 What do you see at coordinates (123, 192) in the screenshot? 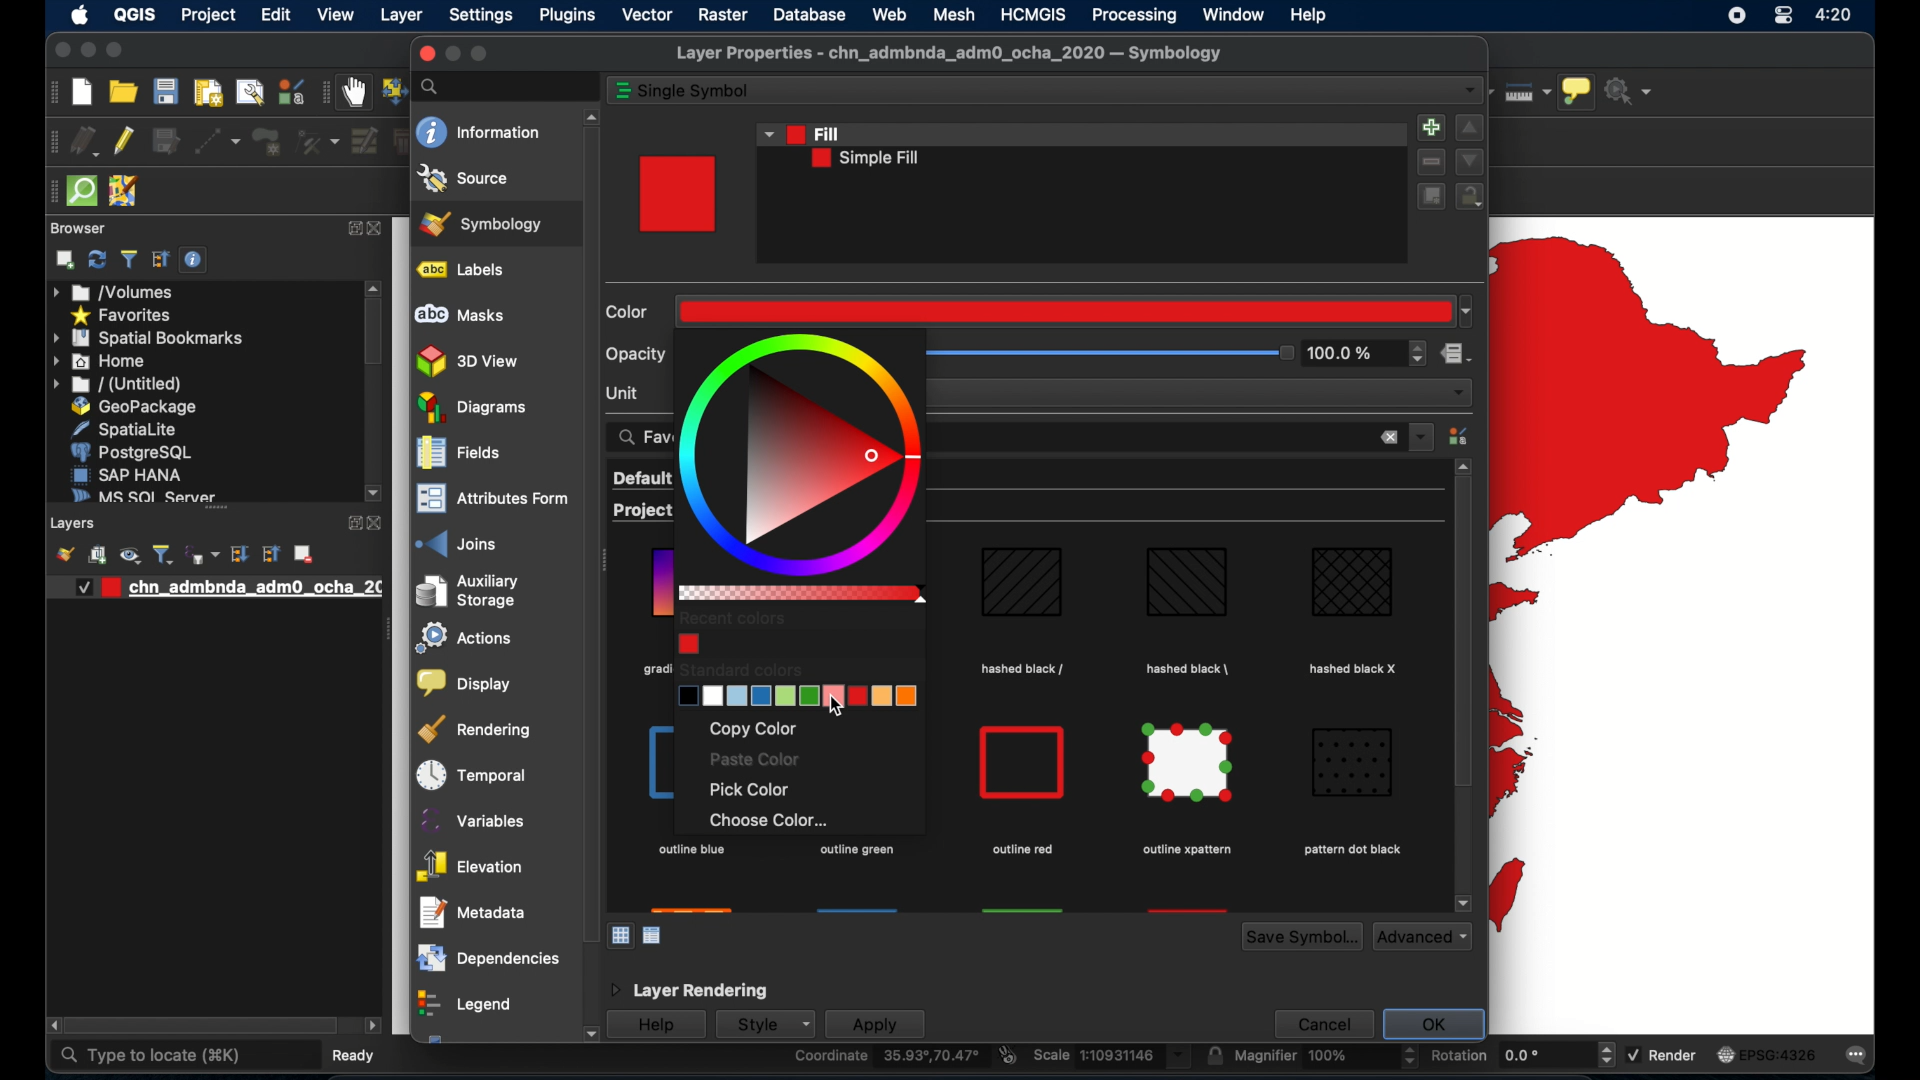
I see `jsomremote` at bounding box center [123, 192].